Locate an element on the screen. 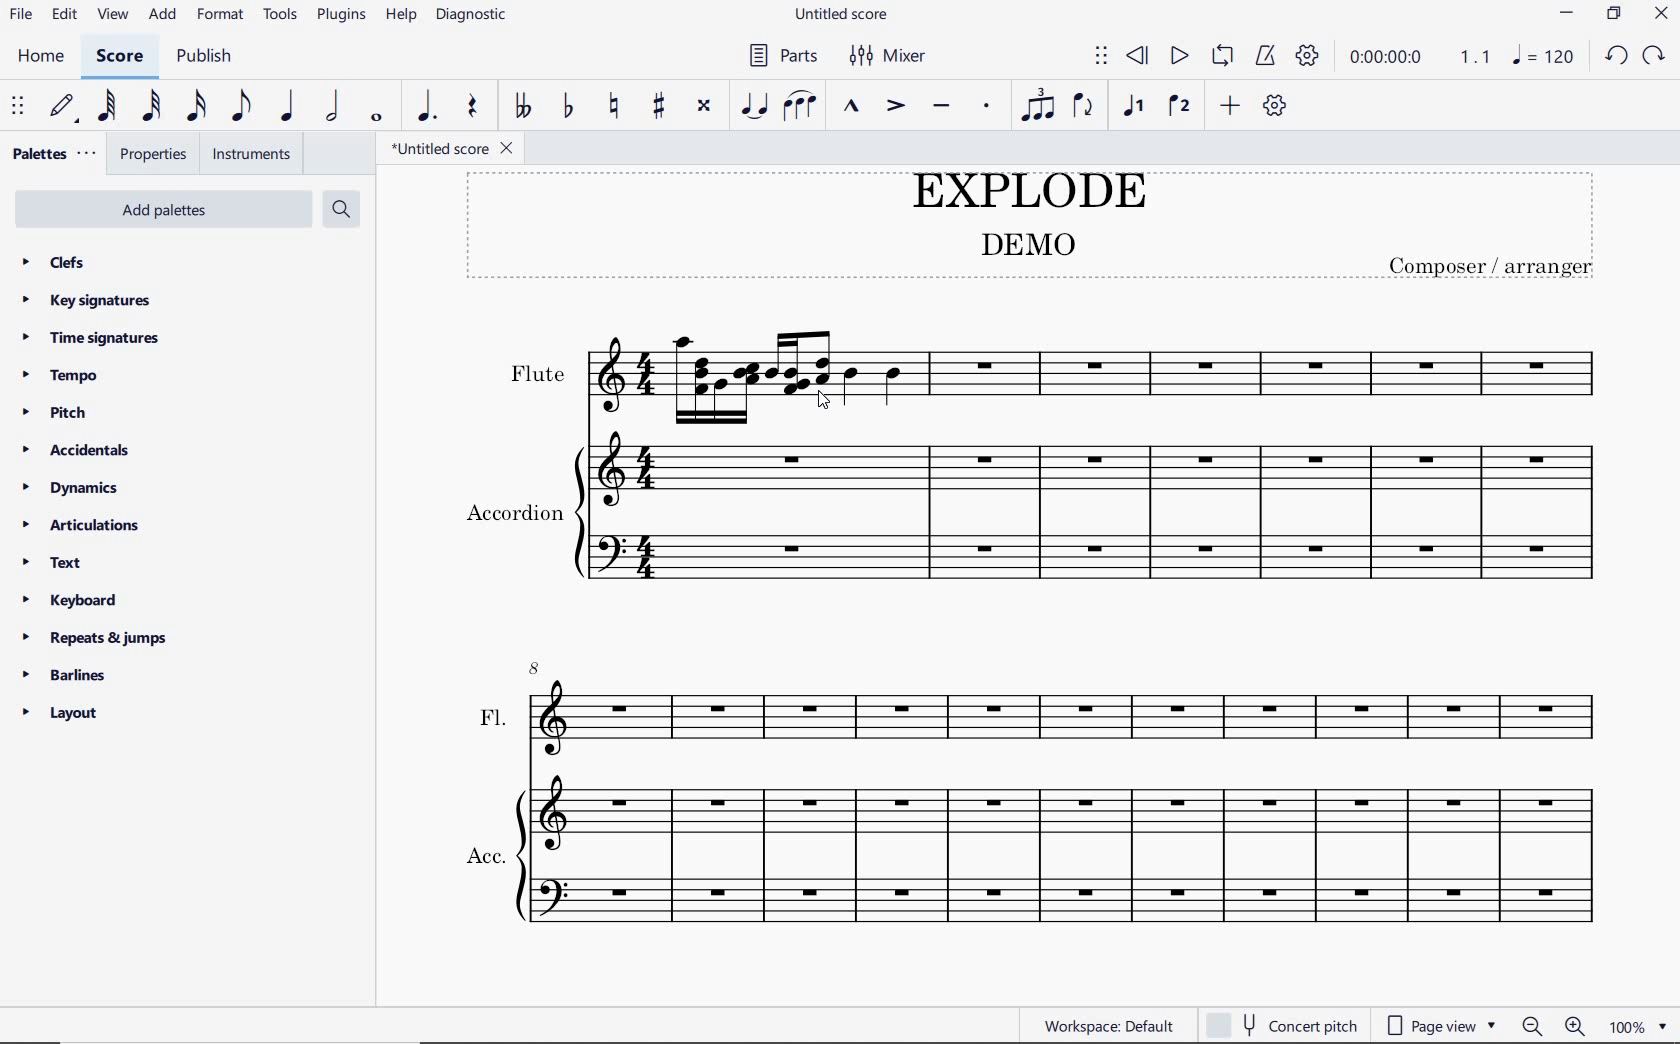  toggle natural is located at coordinates (614, 107).